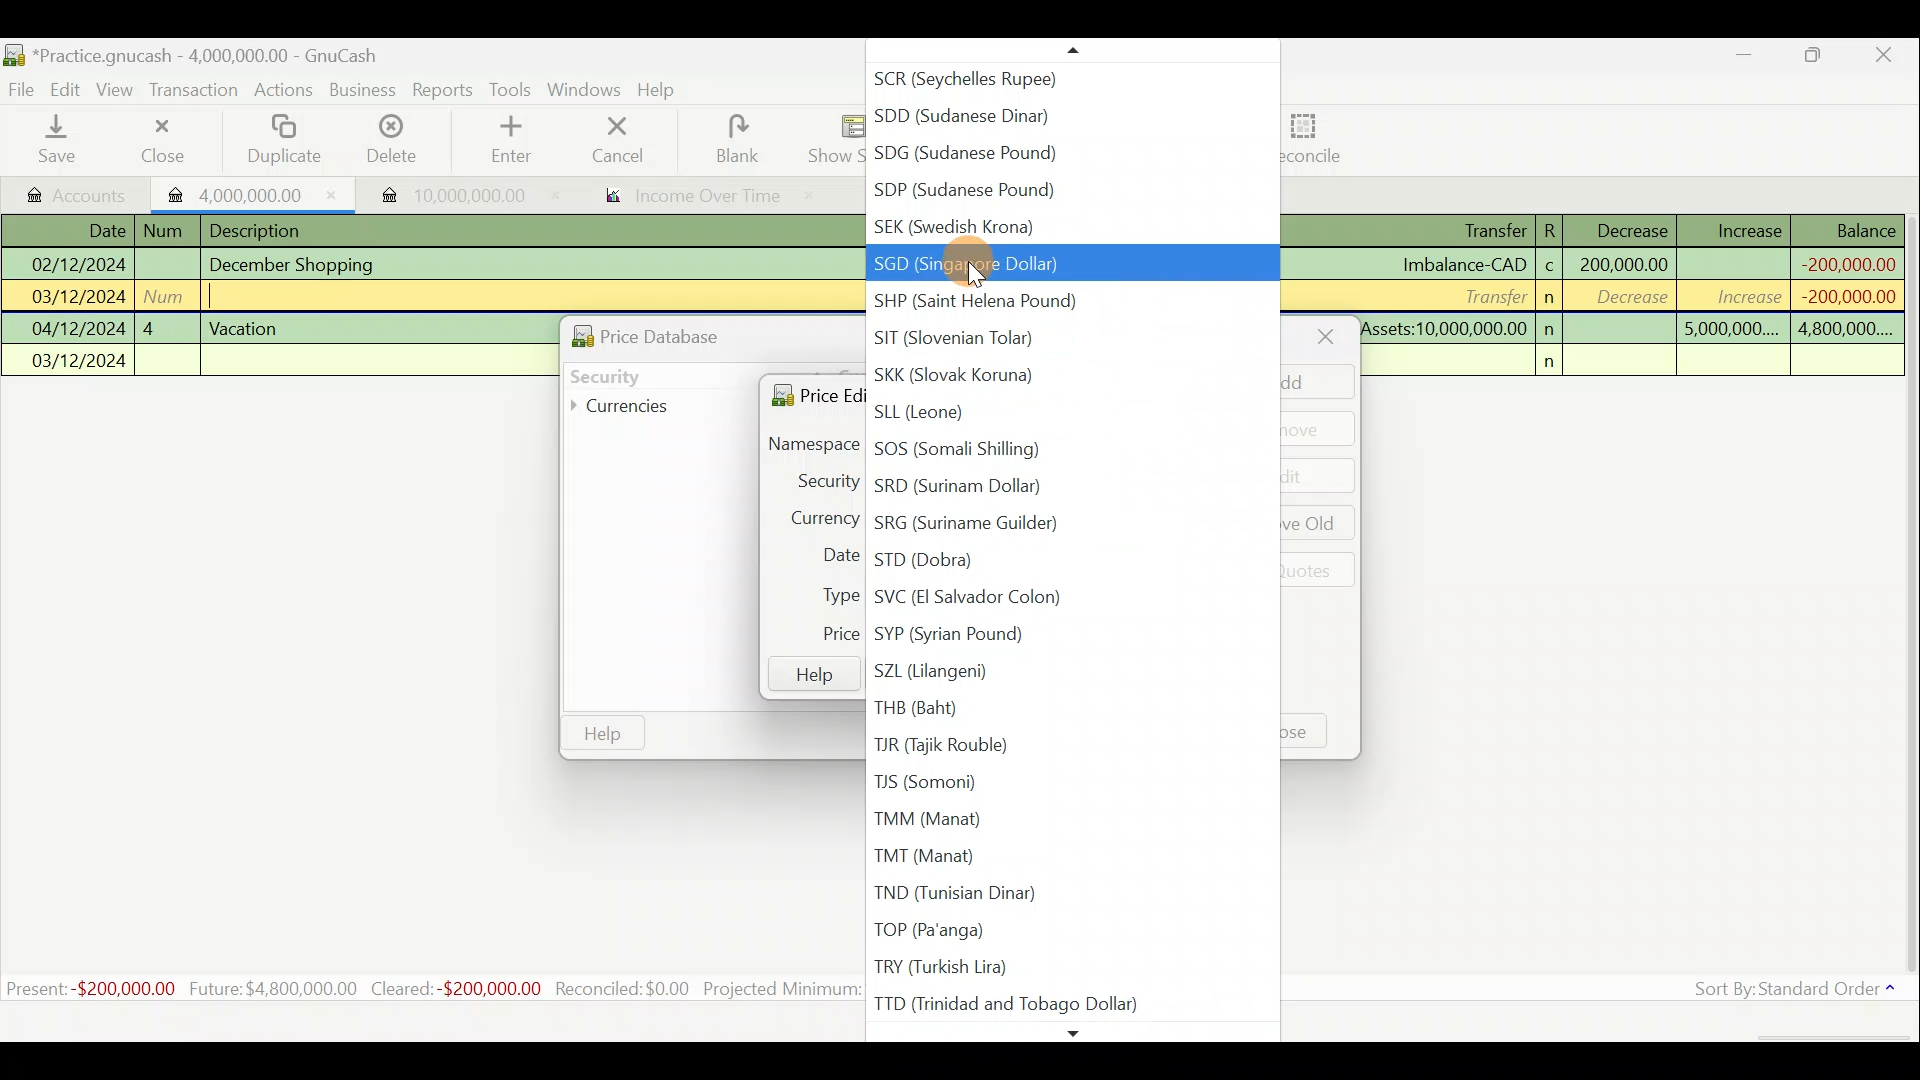 The width and height of the screenshot is (1920, 1080). What do you see at coordinates (687, 193) in the screenshot?
I see `Report` at bounding box center [687, 193].